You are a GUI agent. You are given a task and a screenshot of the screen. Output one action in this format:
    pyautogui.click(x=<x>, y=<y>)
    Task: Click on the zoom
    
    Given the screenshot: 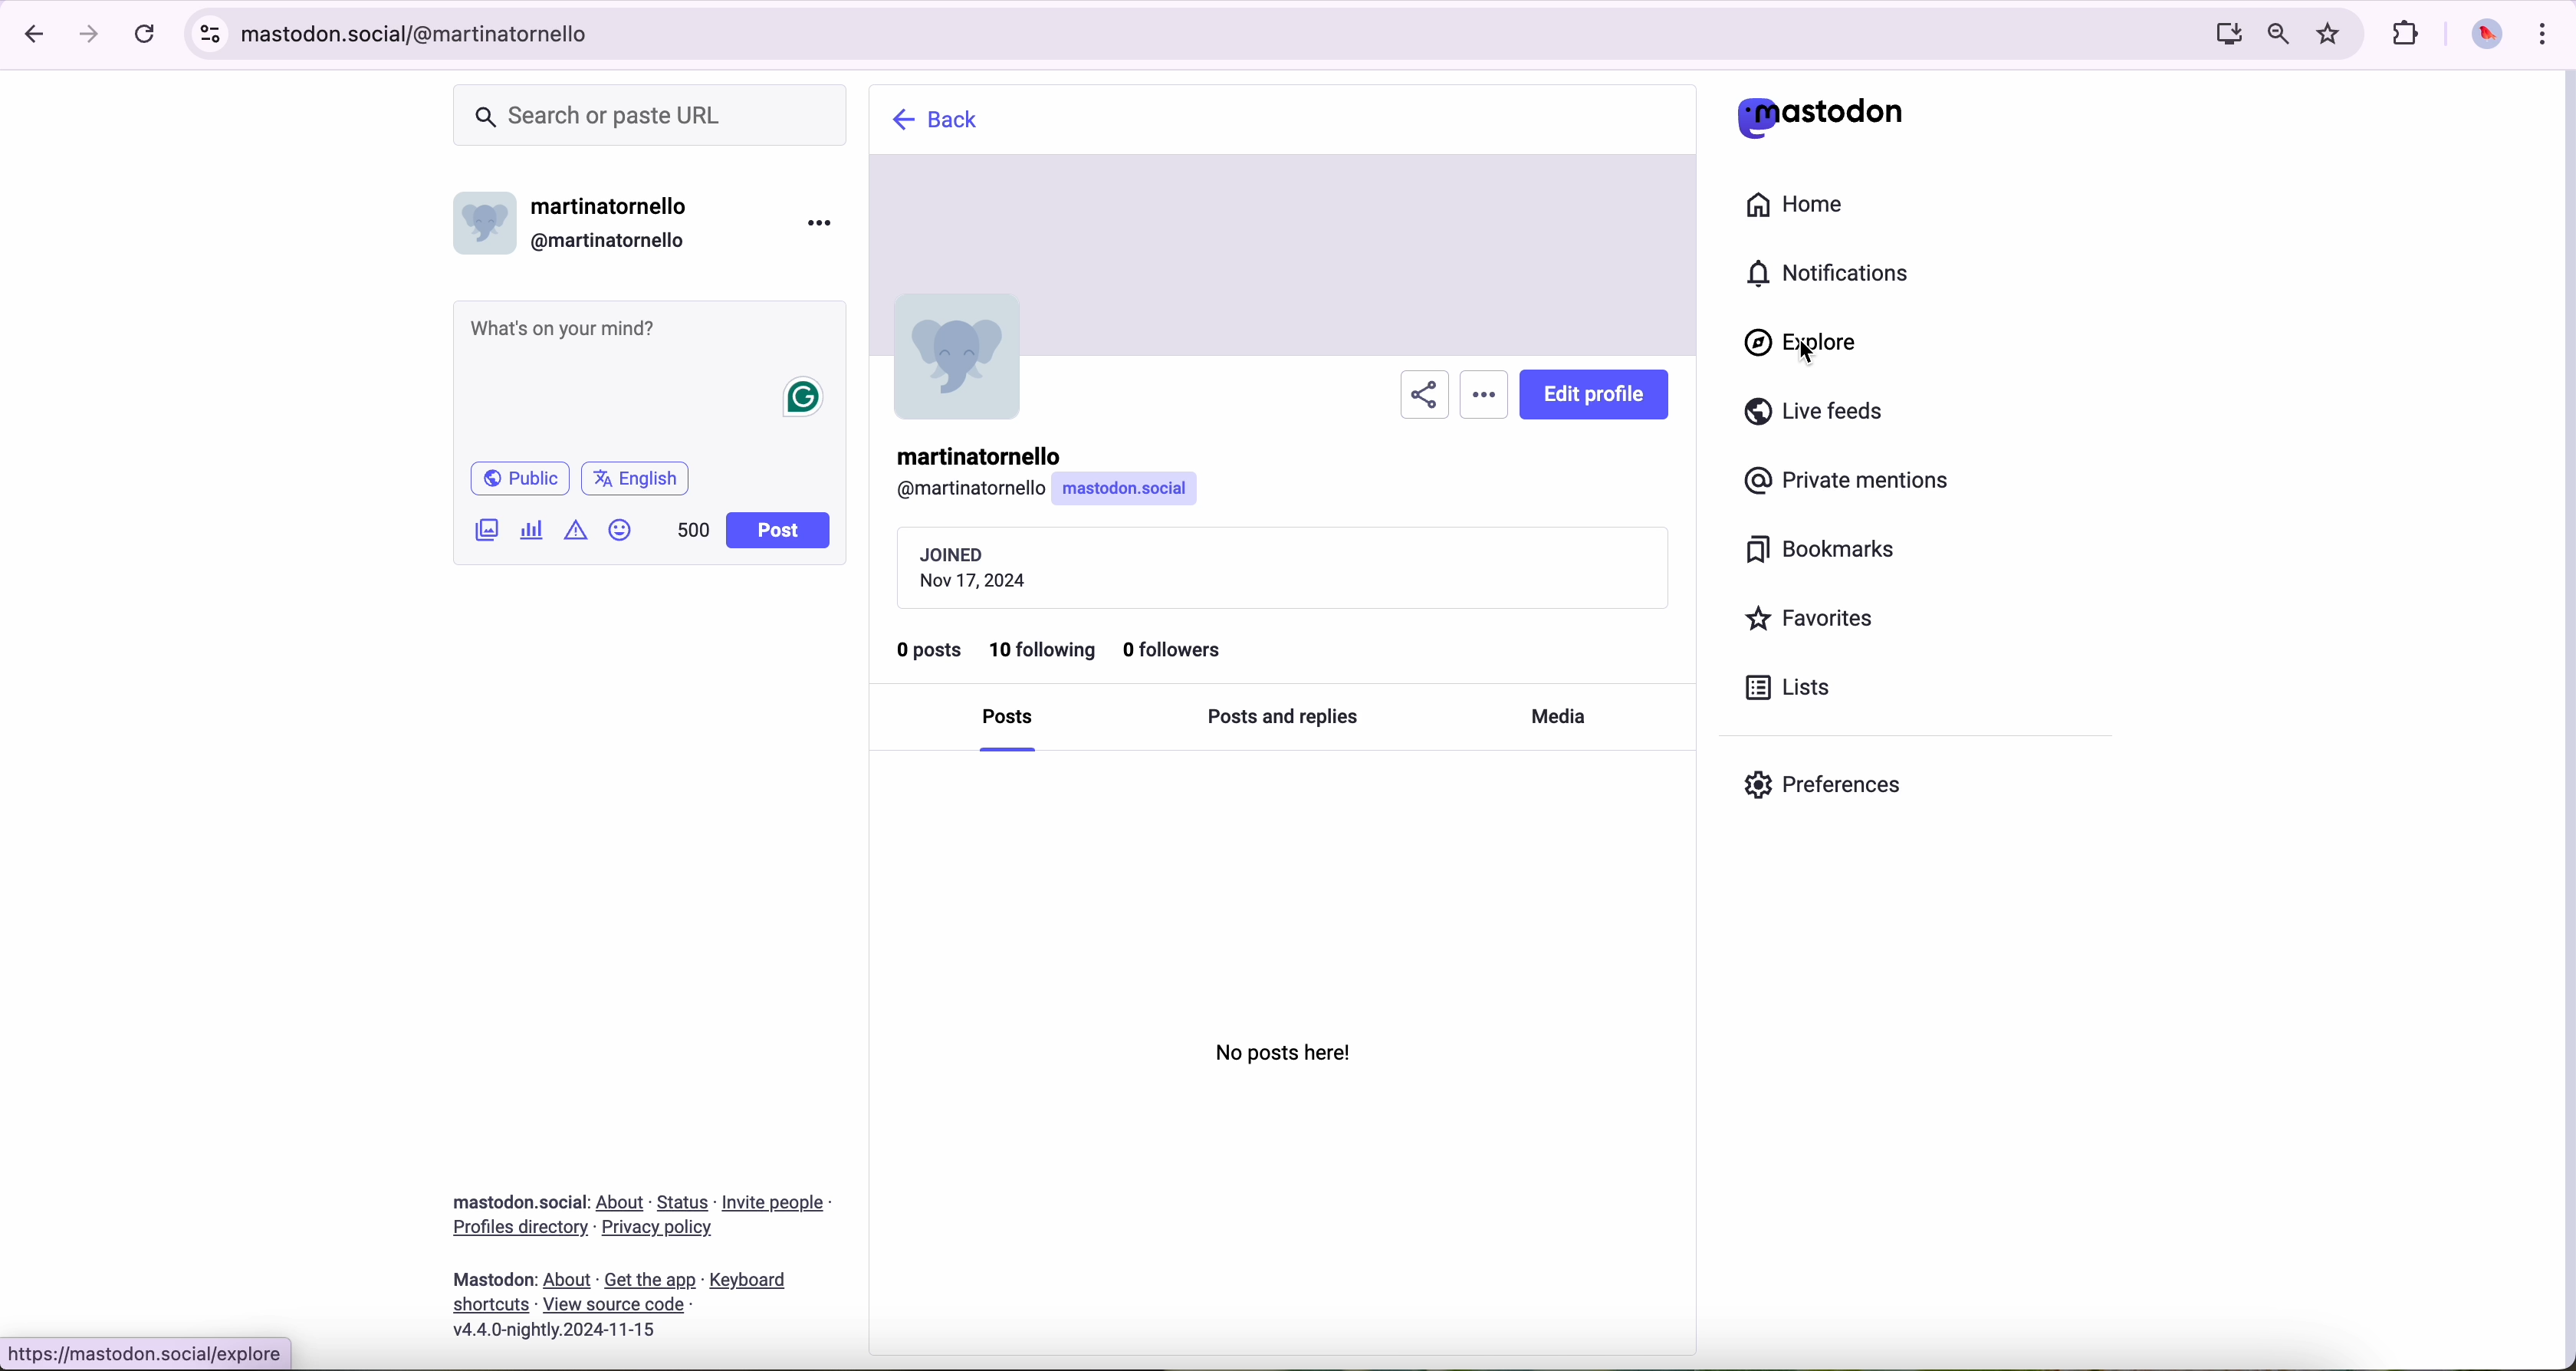 What is the action you would take?
    pyautogui.click(x=2278, y=35)
    